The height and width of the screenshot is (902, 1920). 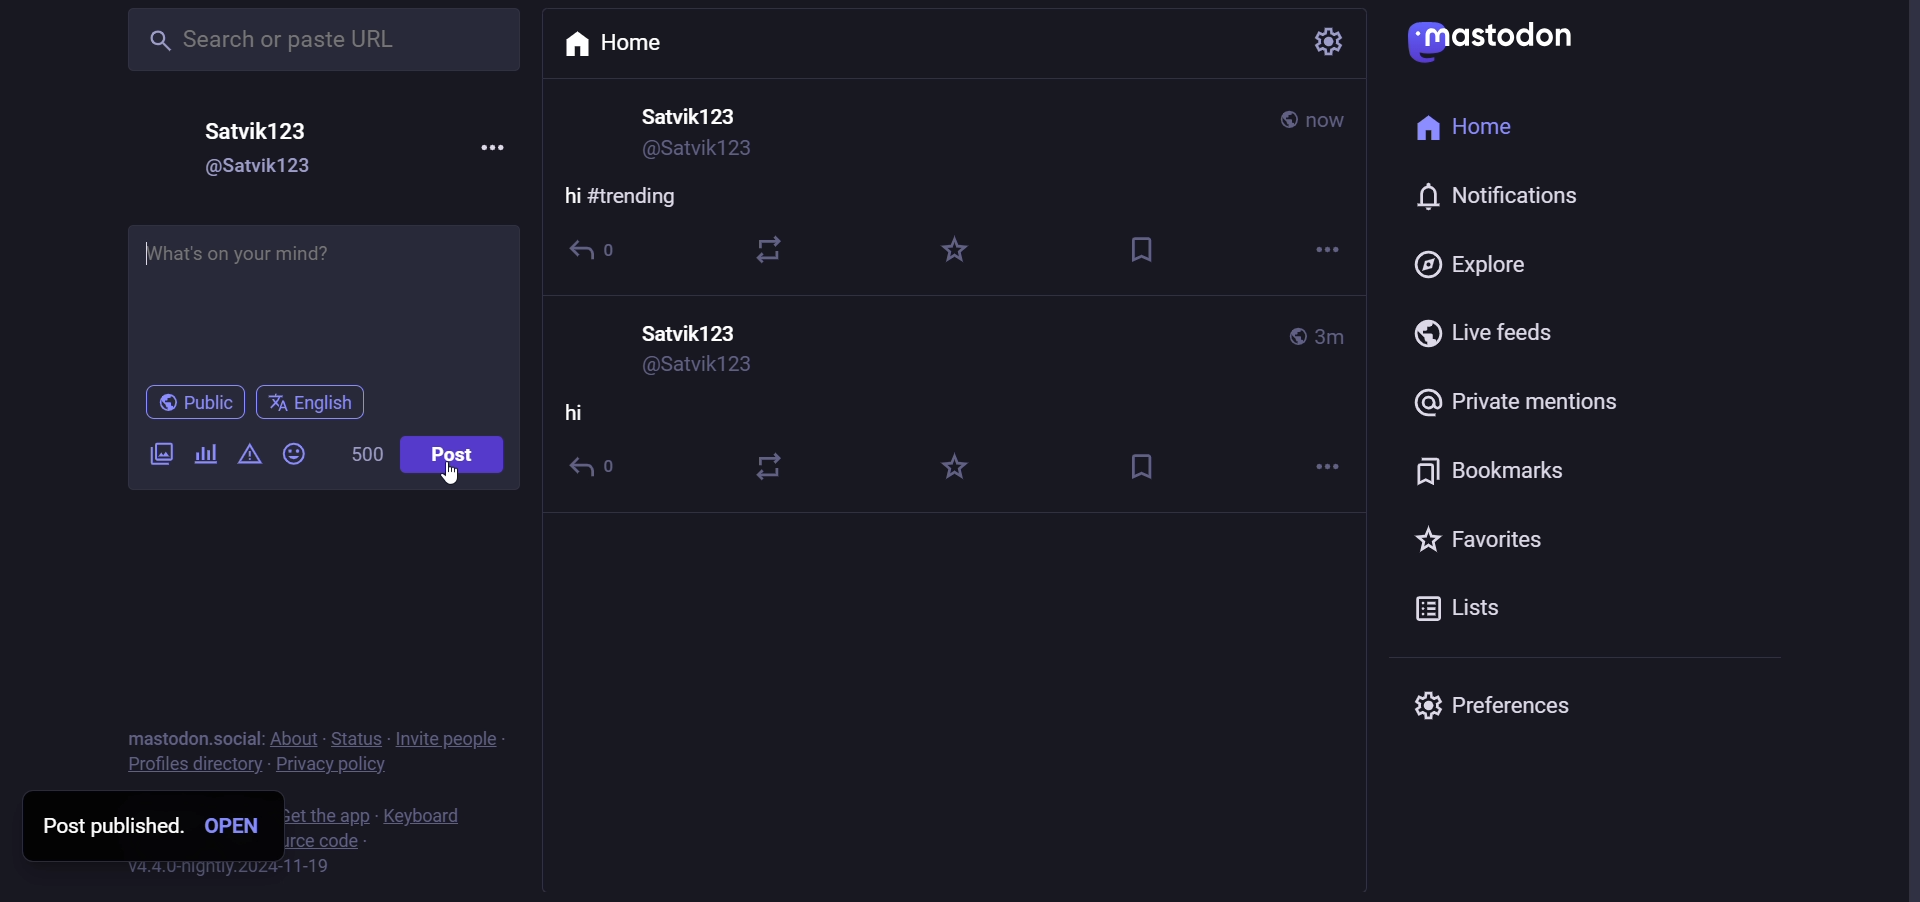 I want to click on public, so click(x=191, y=403).